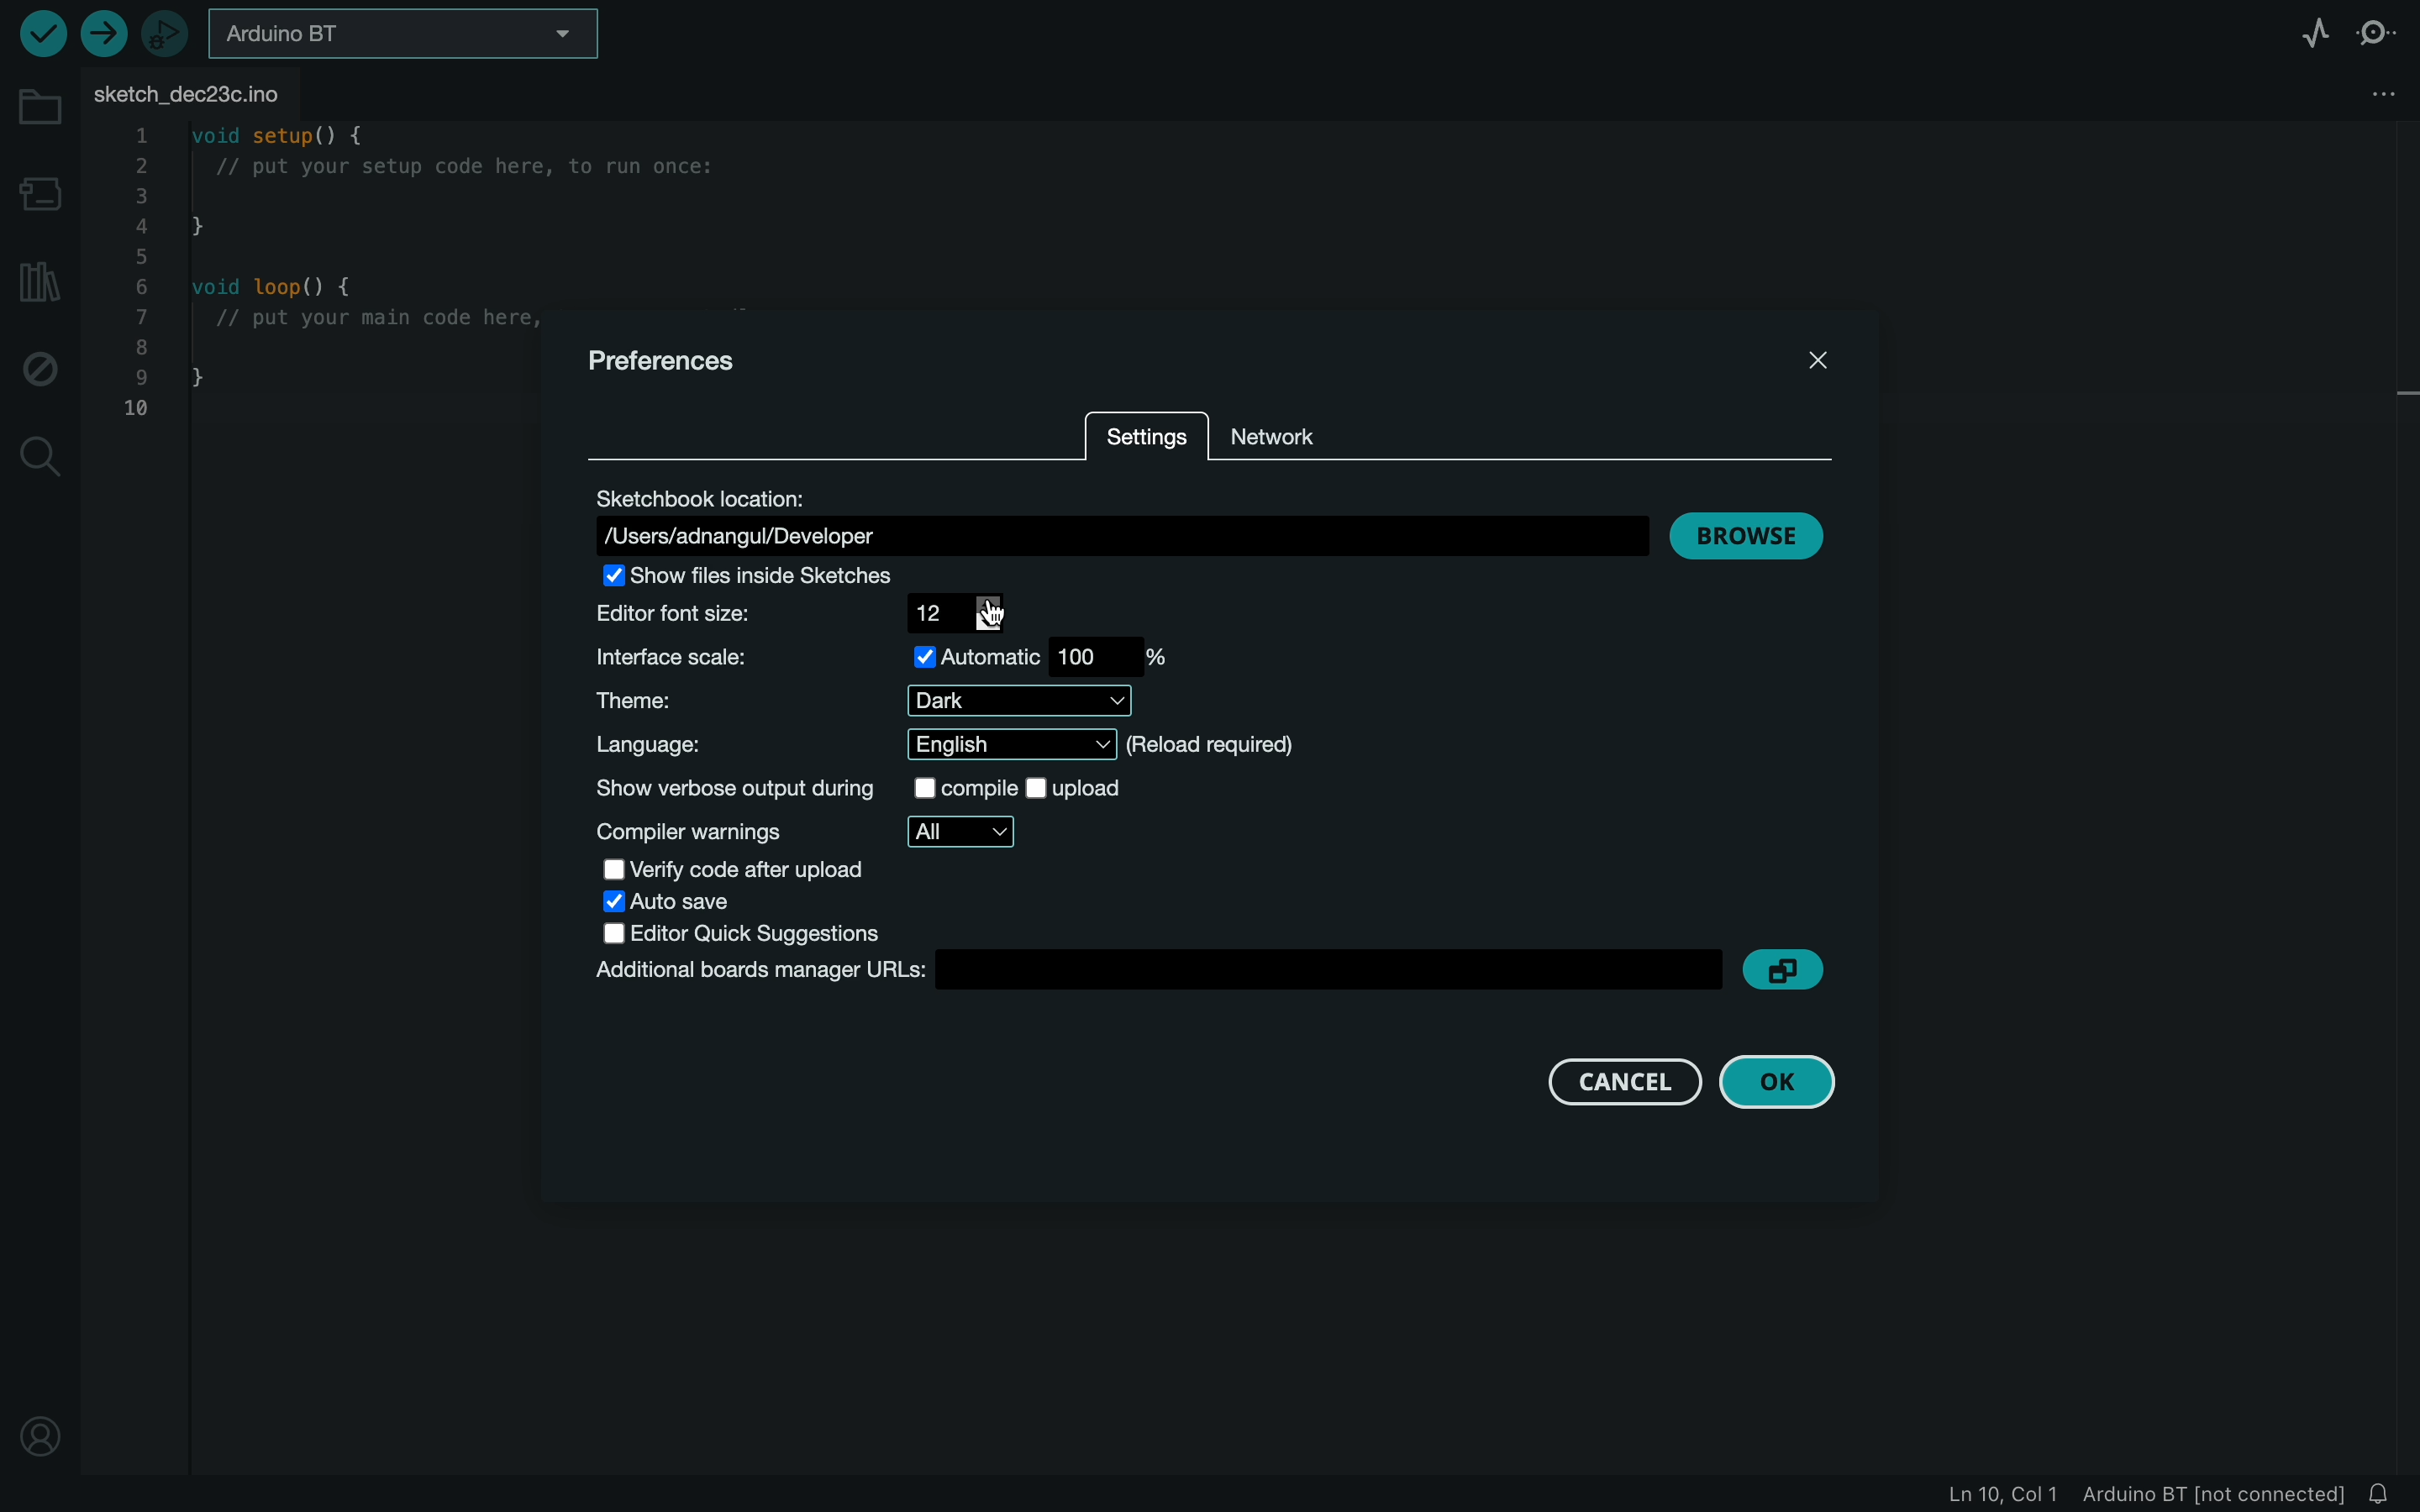  I want to click on cancel, so click(1622, 1078).